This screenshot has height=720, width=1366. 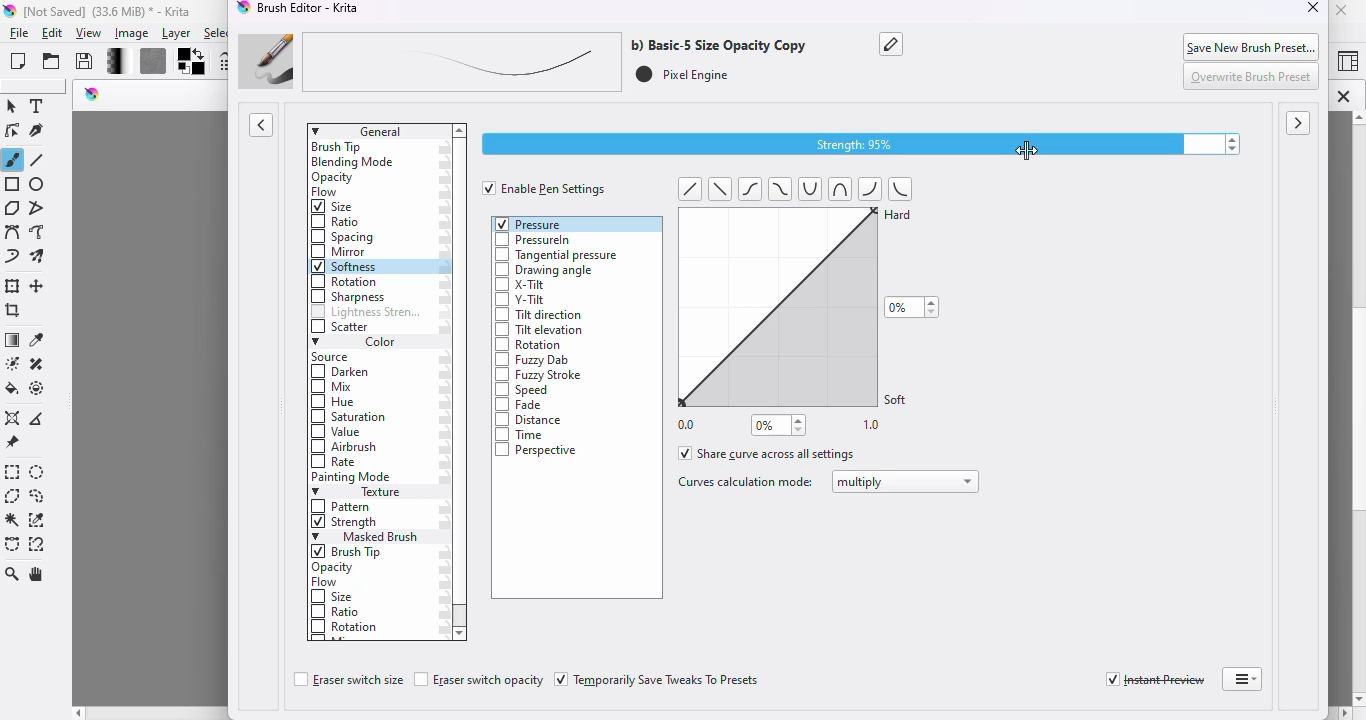 I want to click on 1.0, so click(x=873, y=426).